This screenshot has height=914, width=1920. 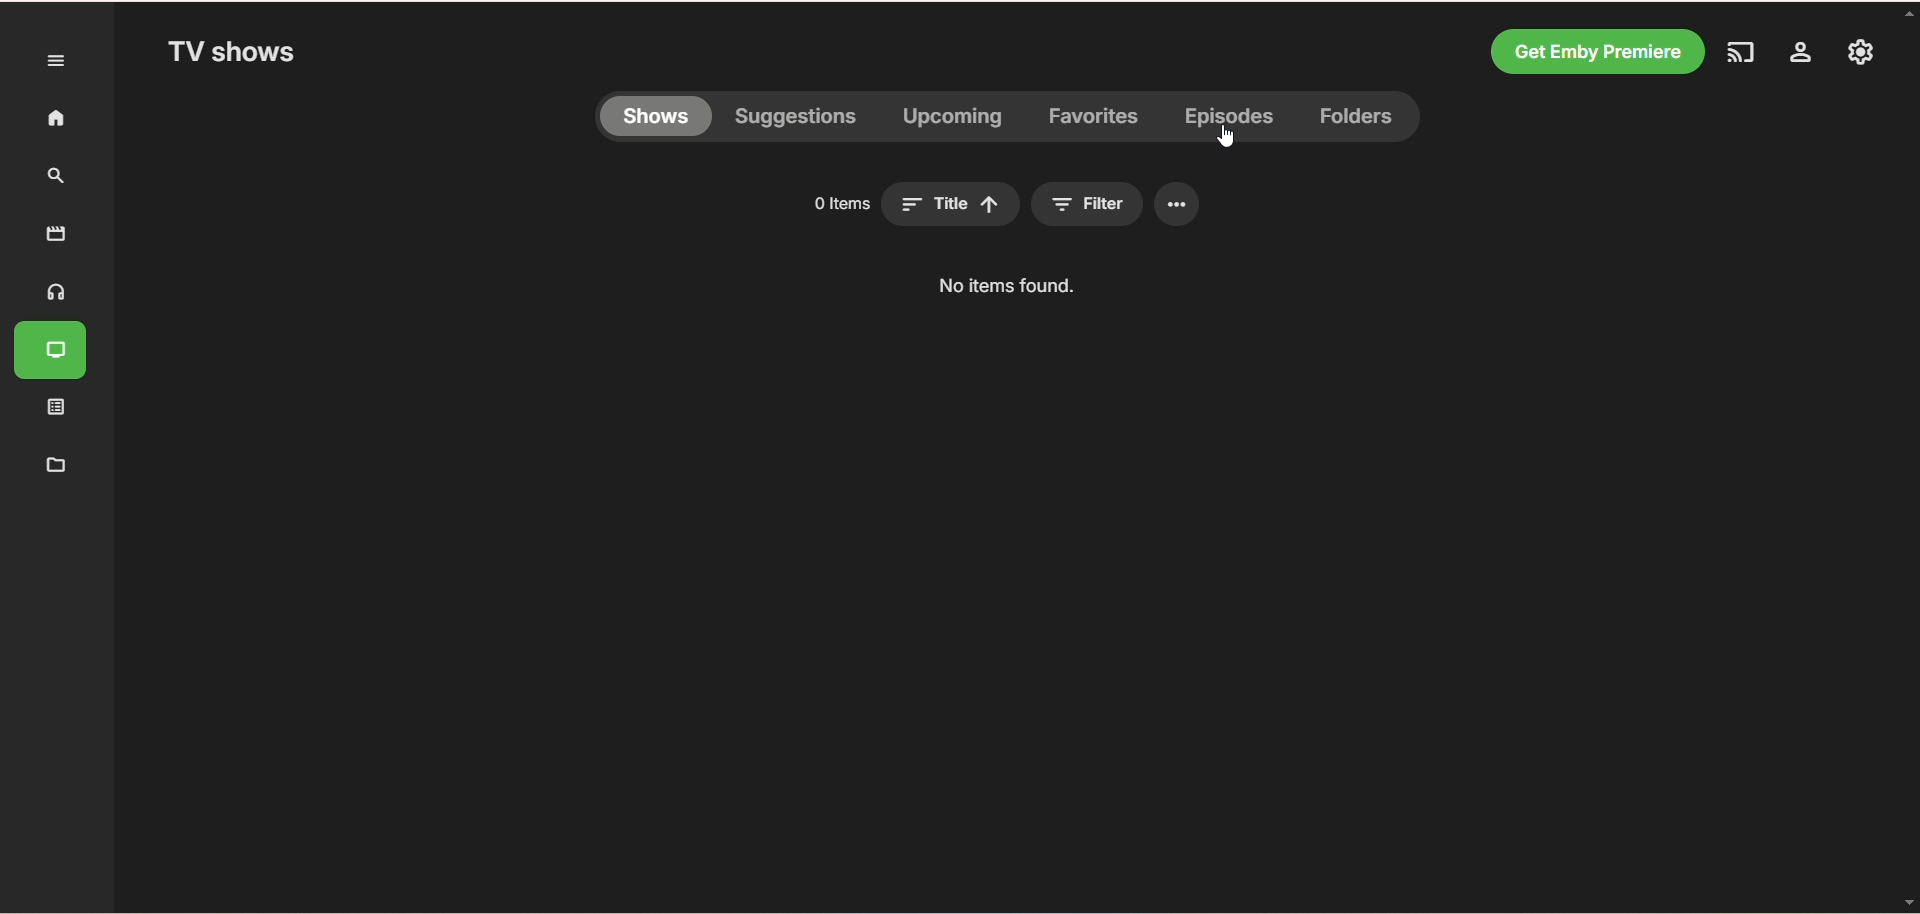 What do you see at coordinates (843, 204) in the screenshot?
I see `item number` at bounding box center [843, 204].